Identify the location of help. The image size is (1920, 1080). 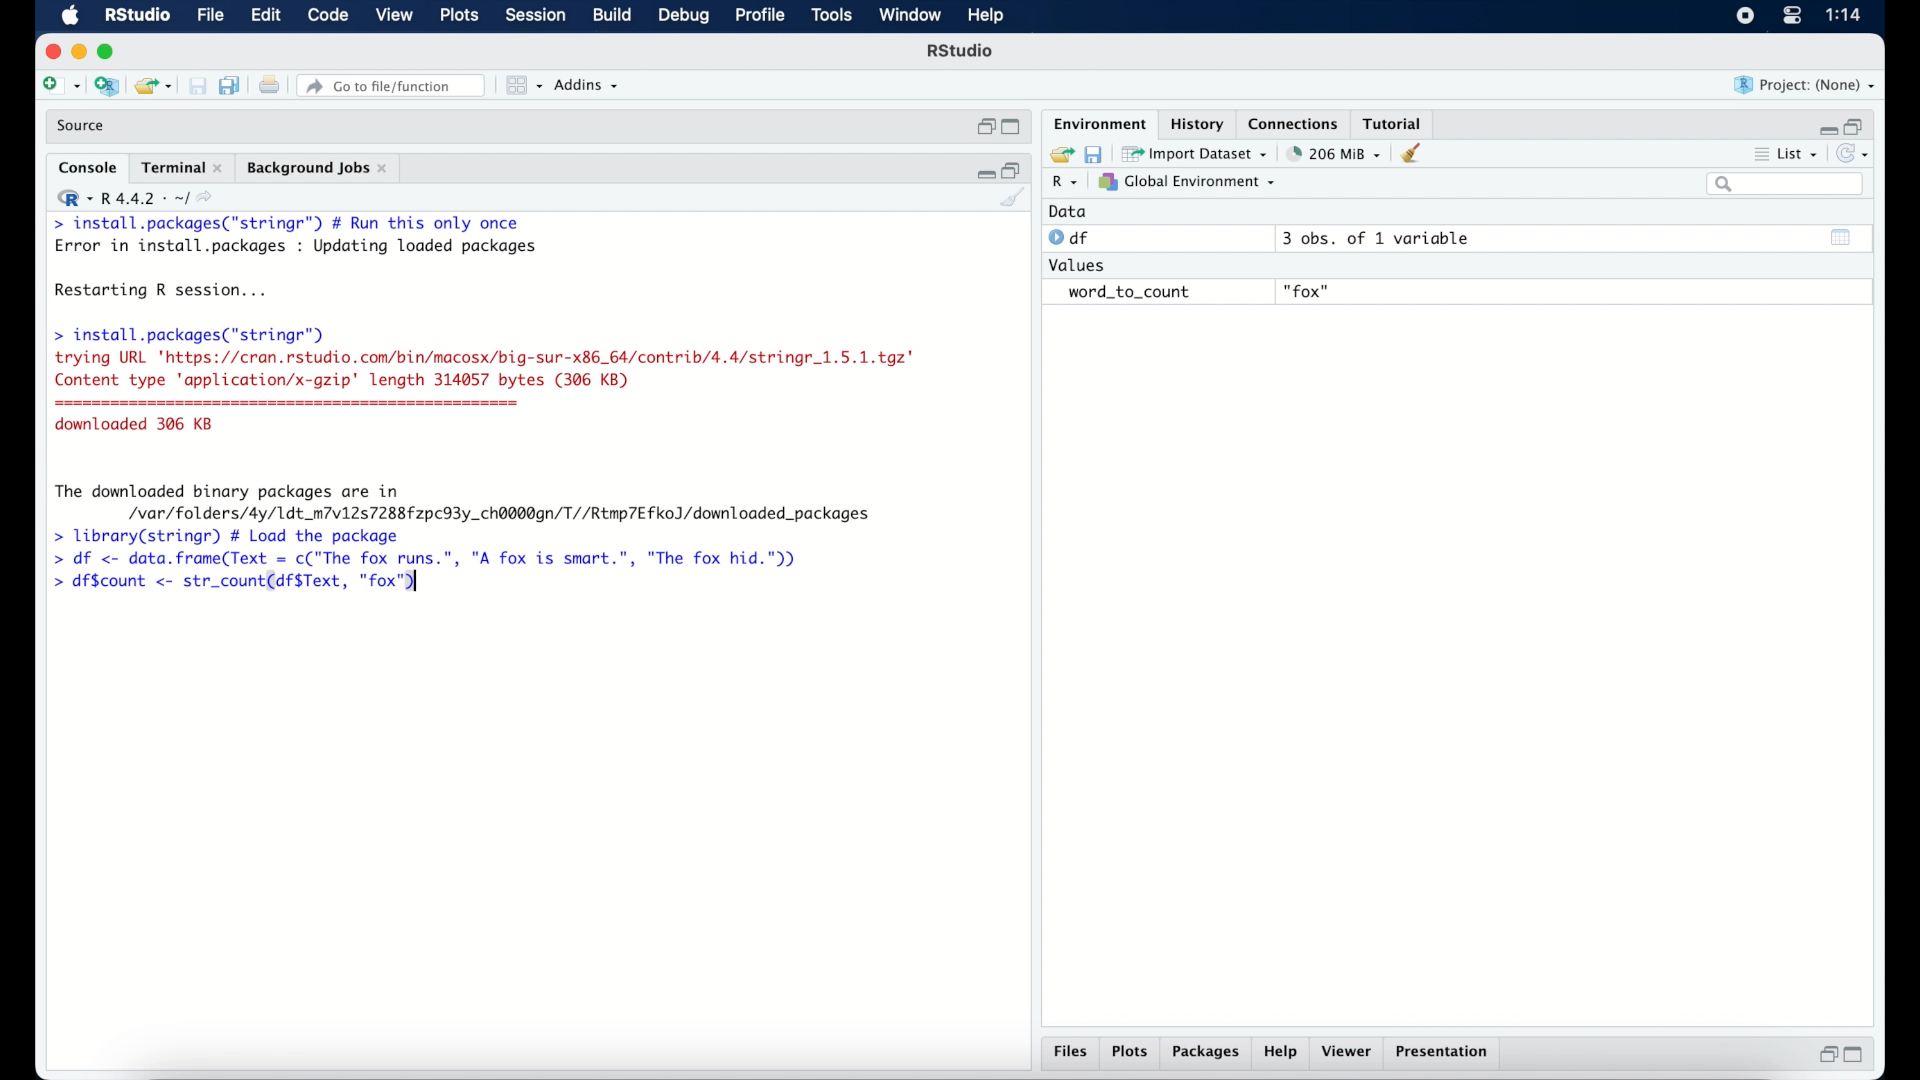
(989, 17).